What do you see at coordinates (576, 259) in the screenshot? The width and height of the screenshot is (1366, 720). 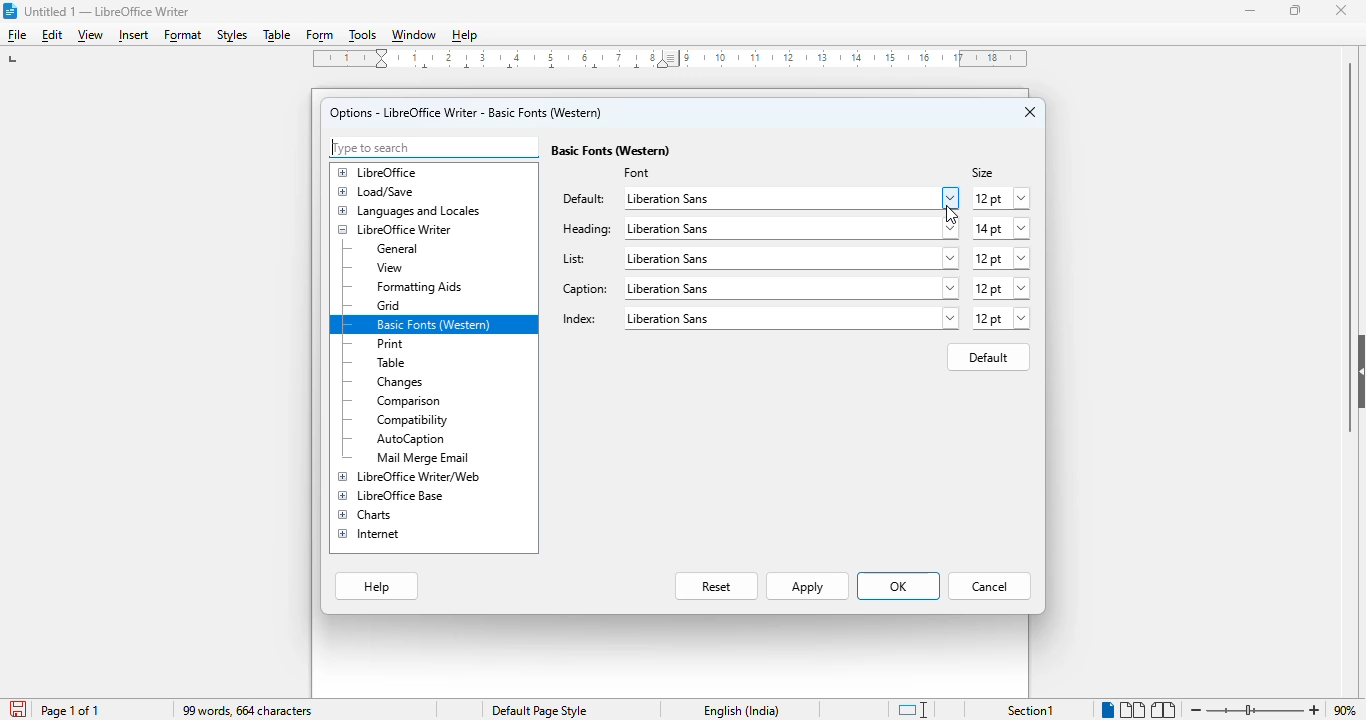 I see `list: ` at bounding box center [576, 259].